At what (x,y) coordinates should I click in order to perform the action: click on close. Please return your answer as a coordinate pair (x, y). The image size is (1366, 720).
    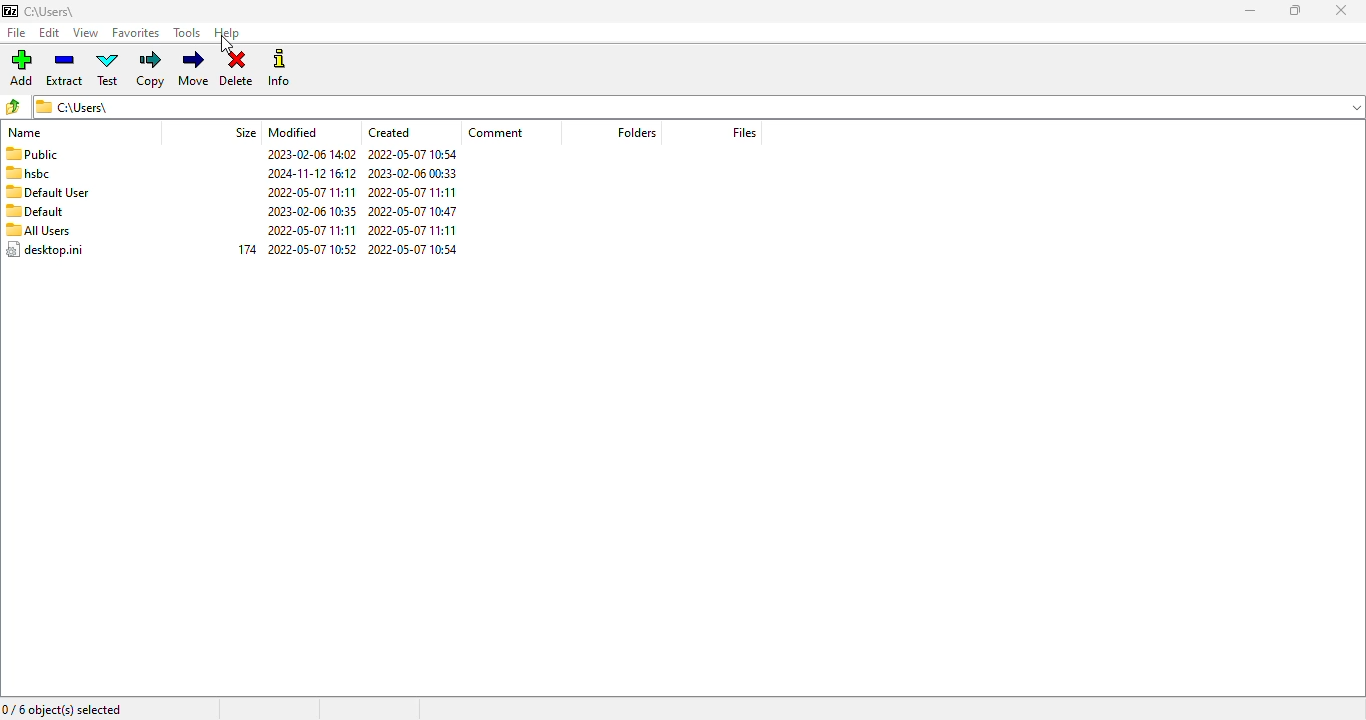
    Looking at the image, I should click on (1341, 10).